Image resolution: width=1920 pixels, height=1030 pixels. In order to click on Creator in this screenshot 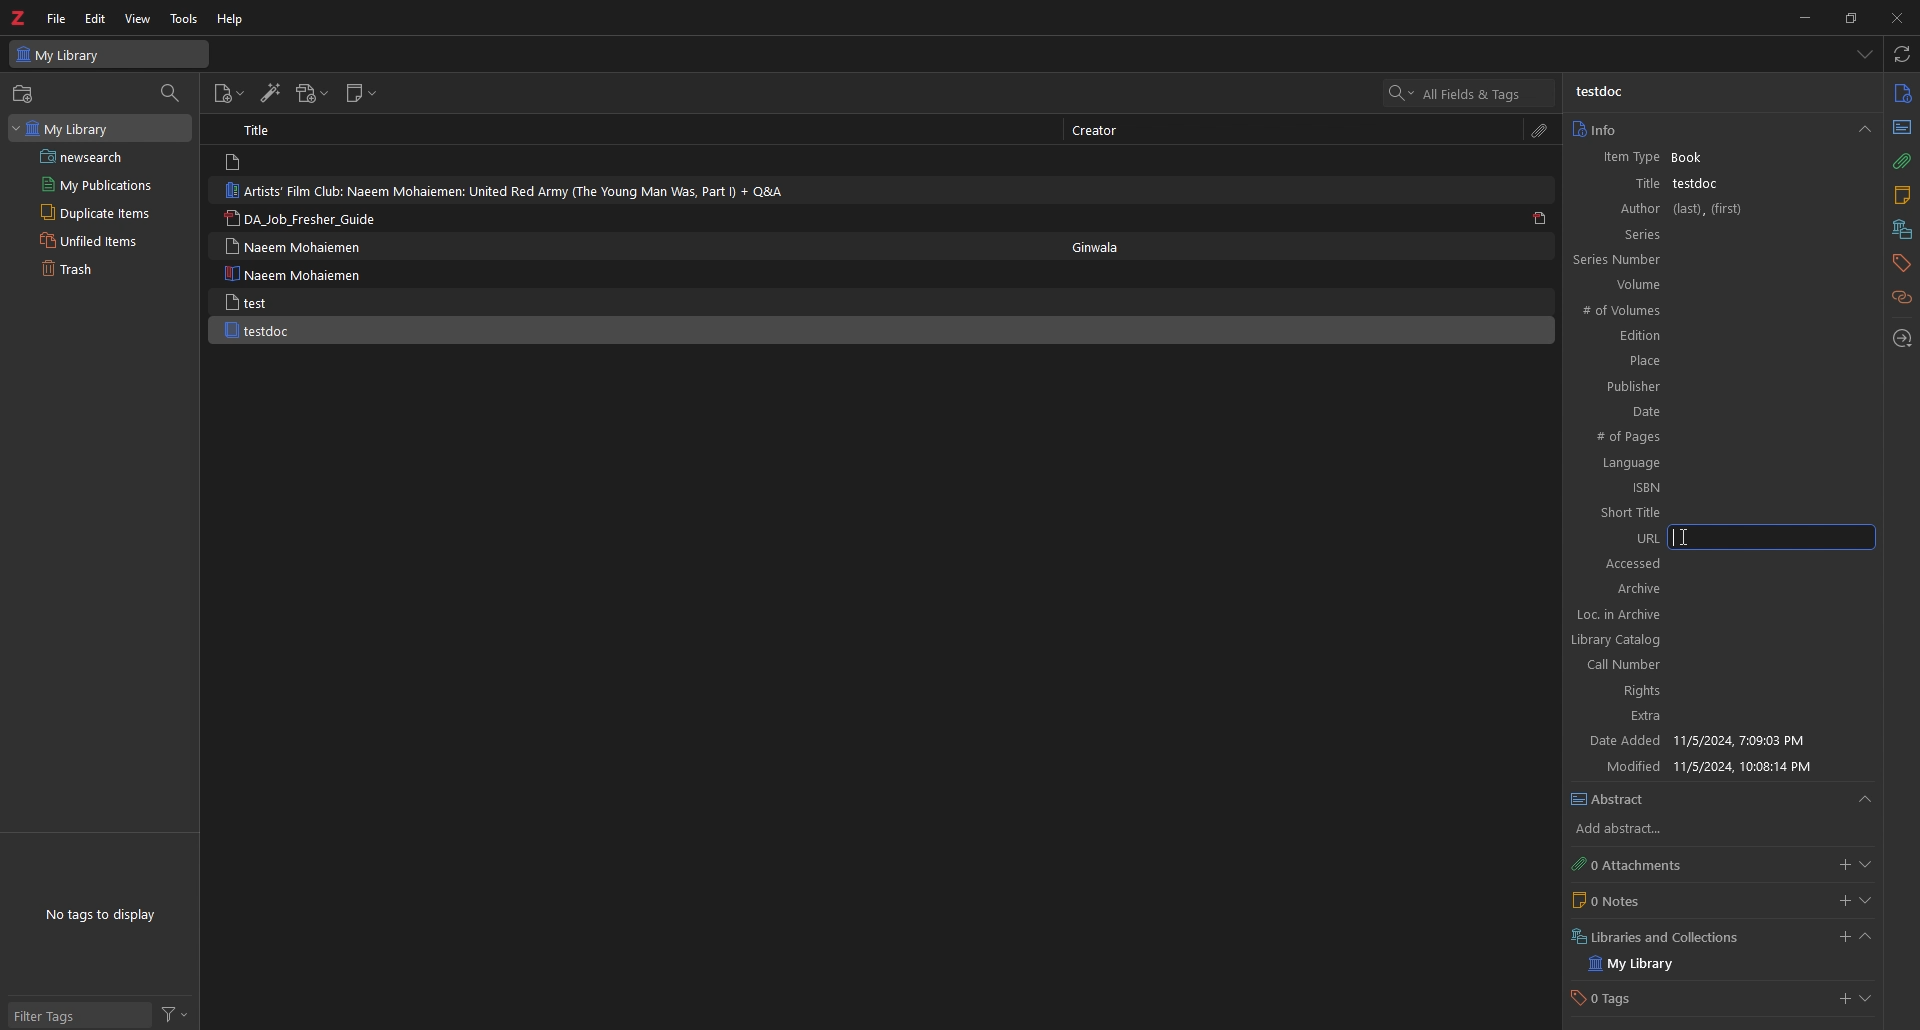, I will do `click(1103, 130)`.